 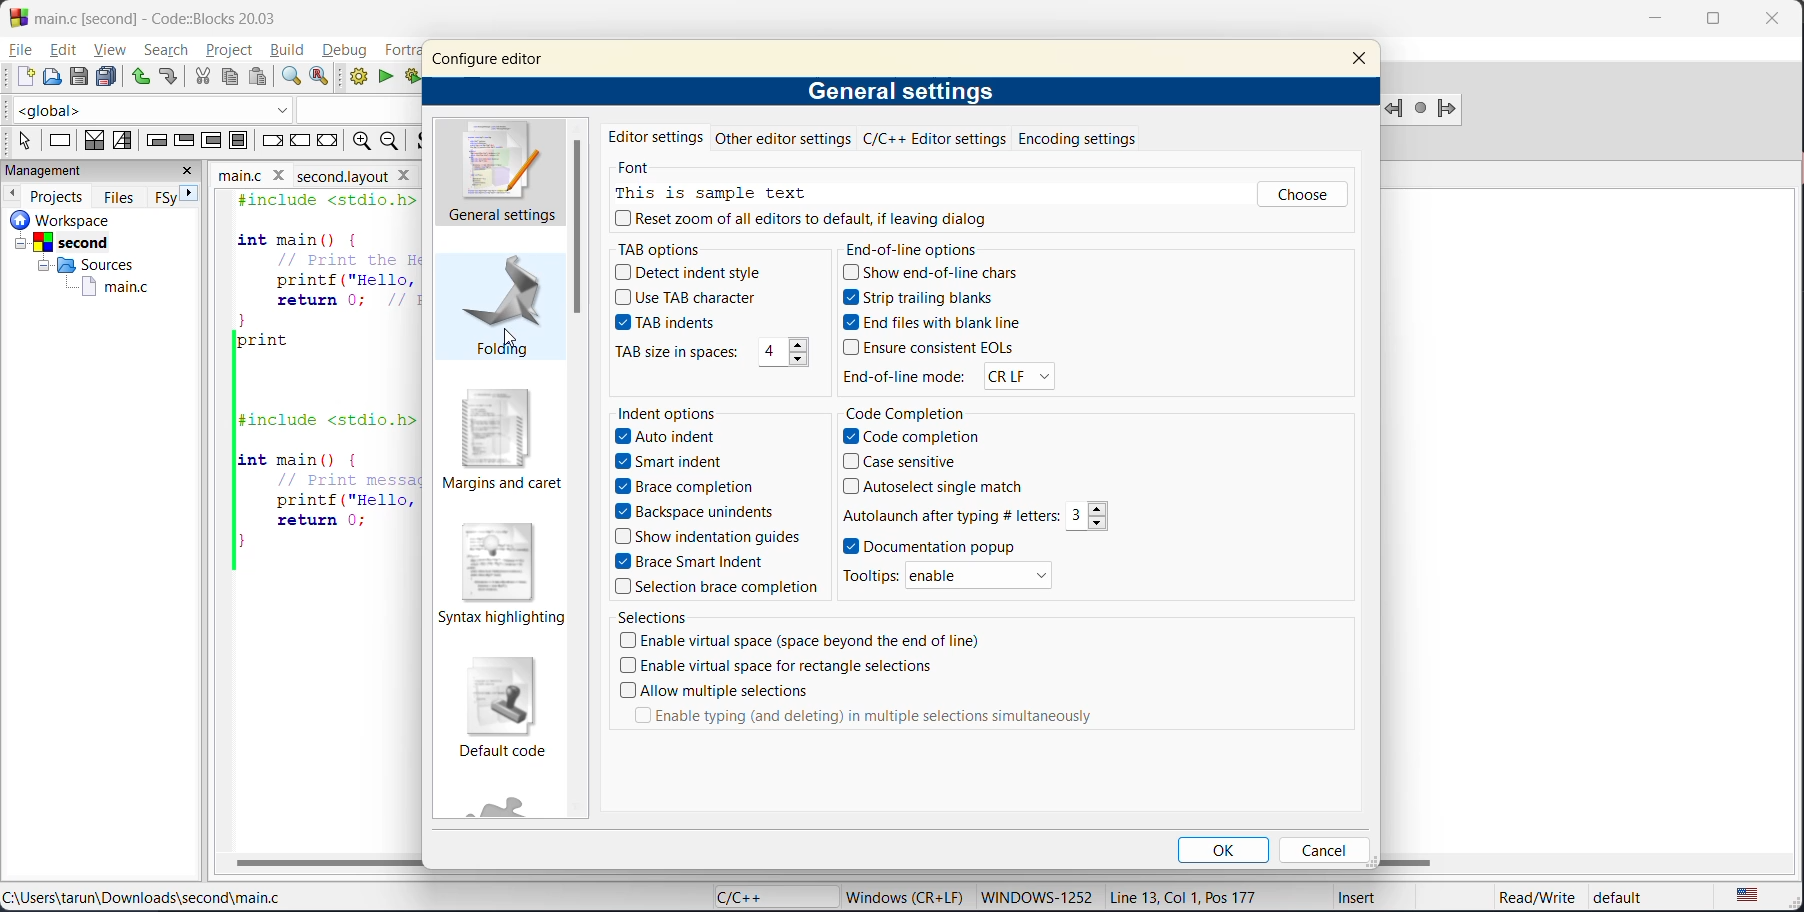 I want to click on Detect indent style, so click(x=688, y=273).